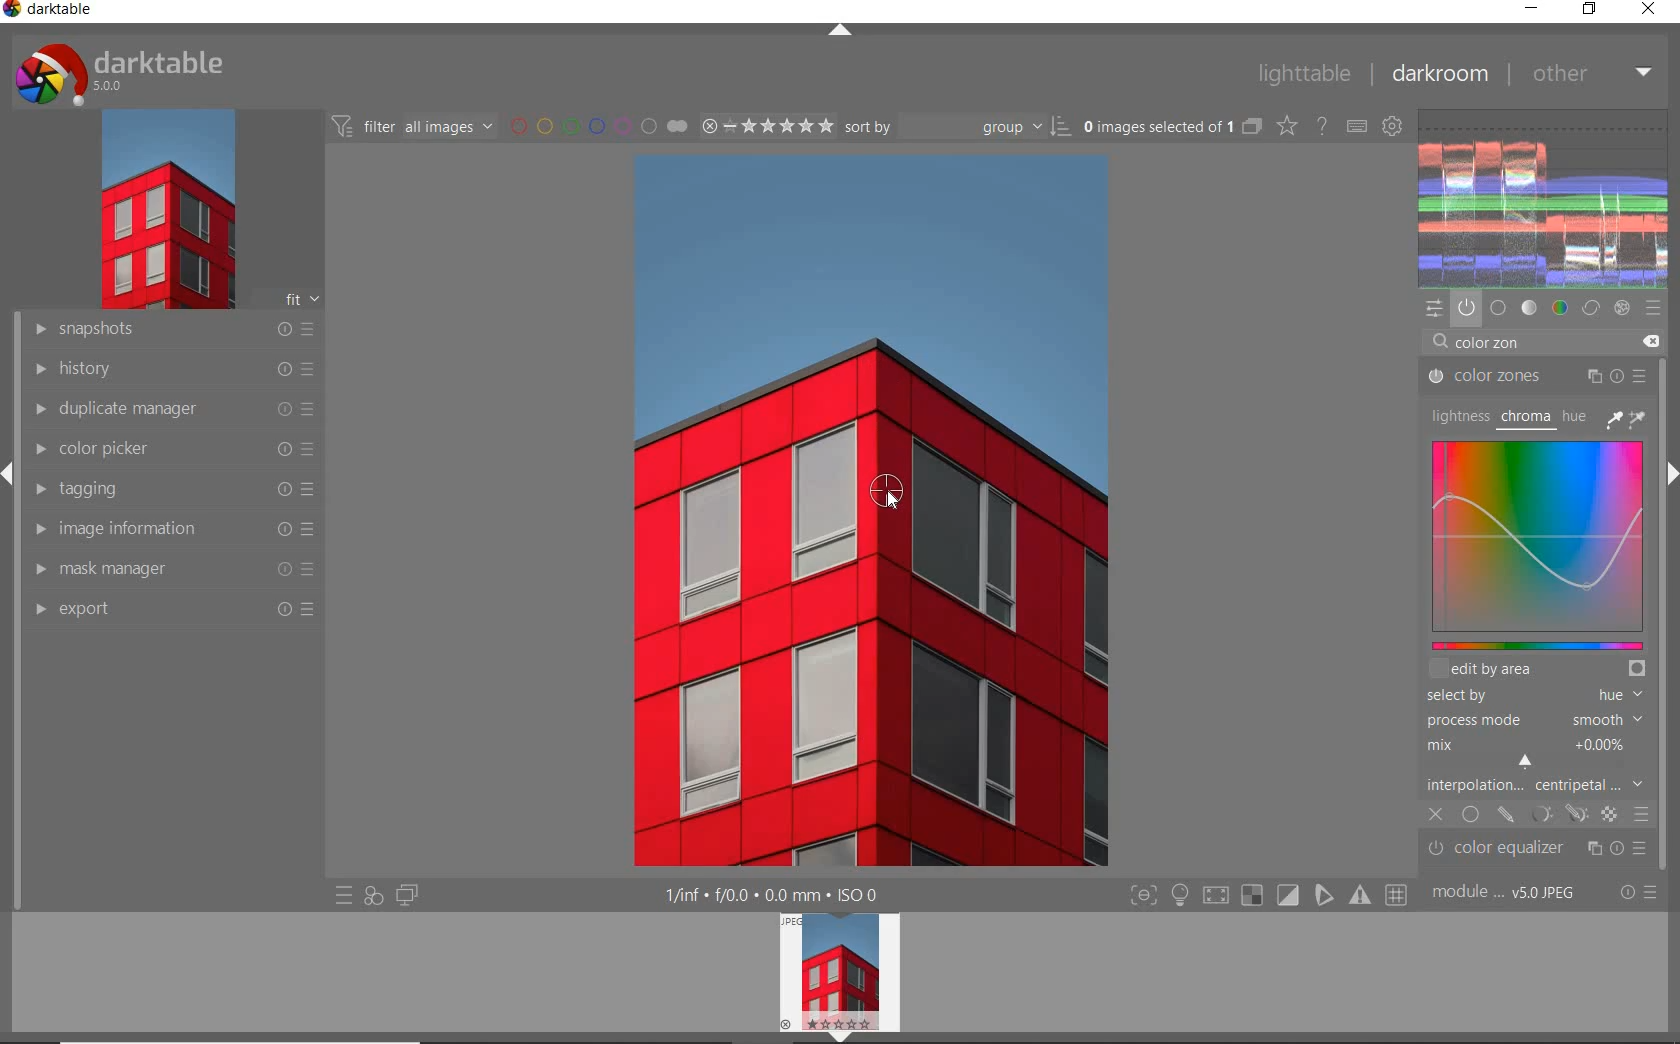  What do you see at coordinates (839, 1037) in the screenshot?
I see `expand/collapse` at bounding box center [839, 1037].